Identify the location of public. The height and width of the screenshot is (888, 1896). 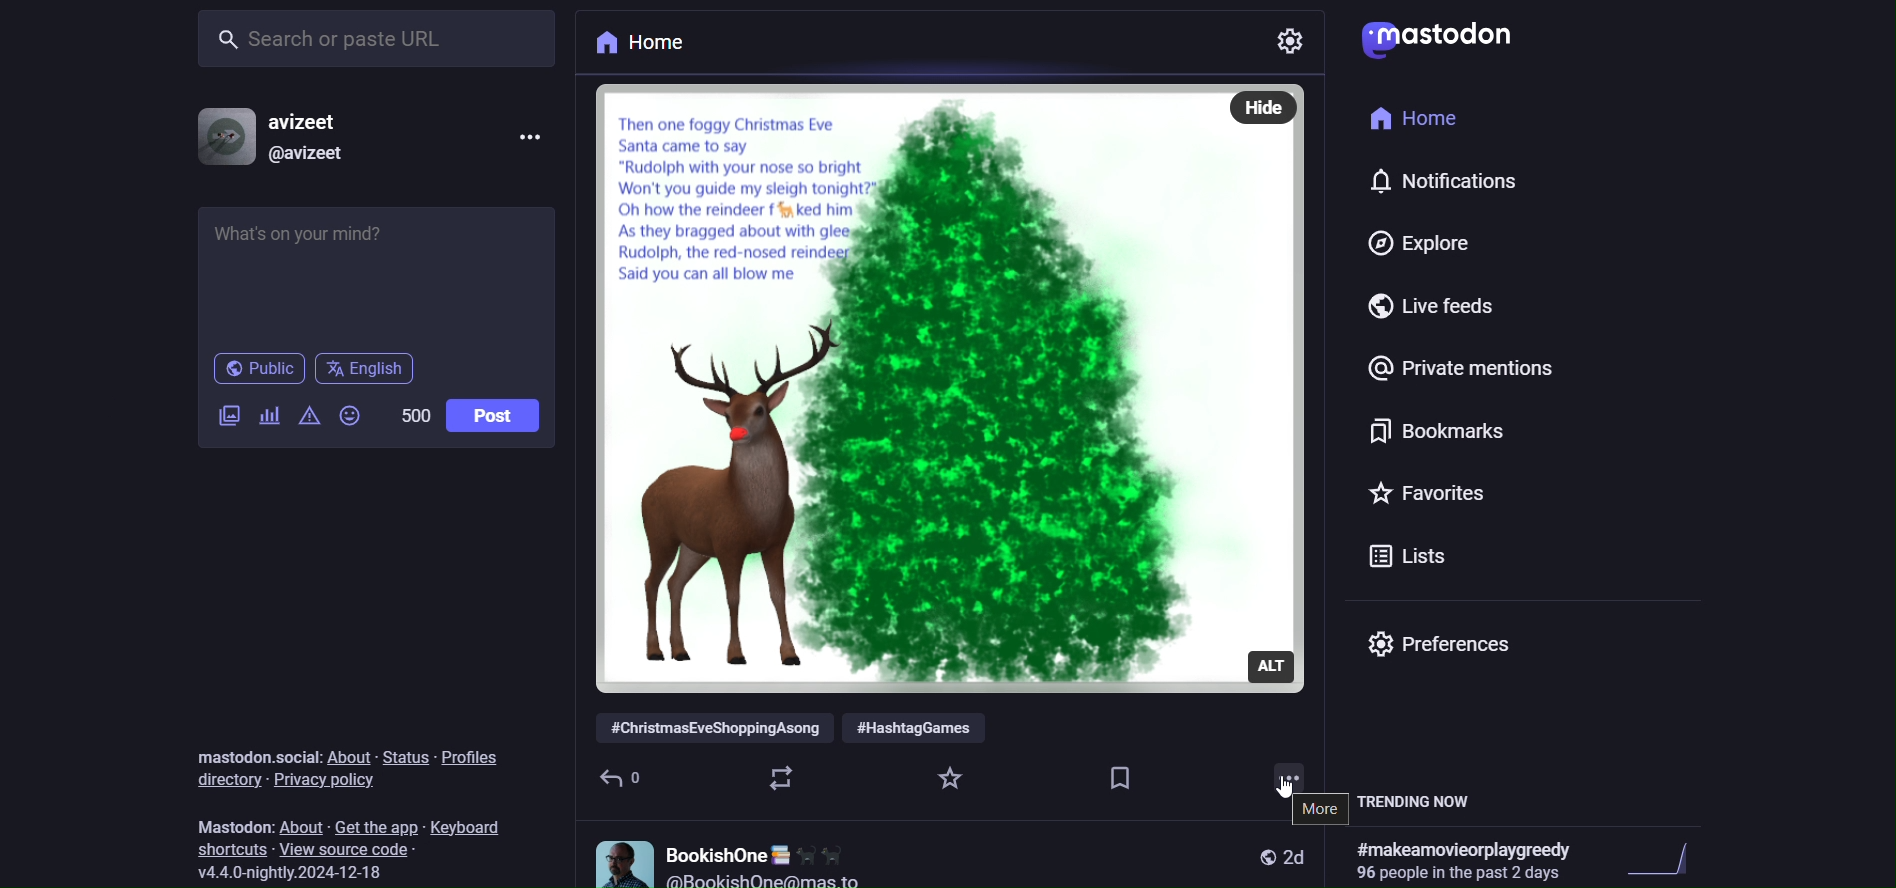
(261, 369).